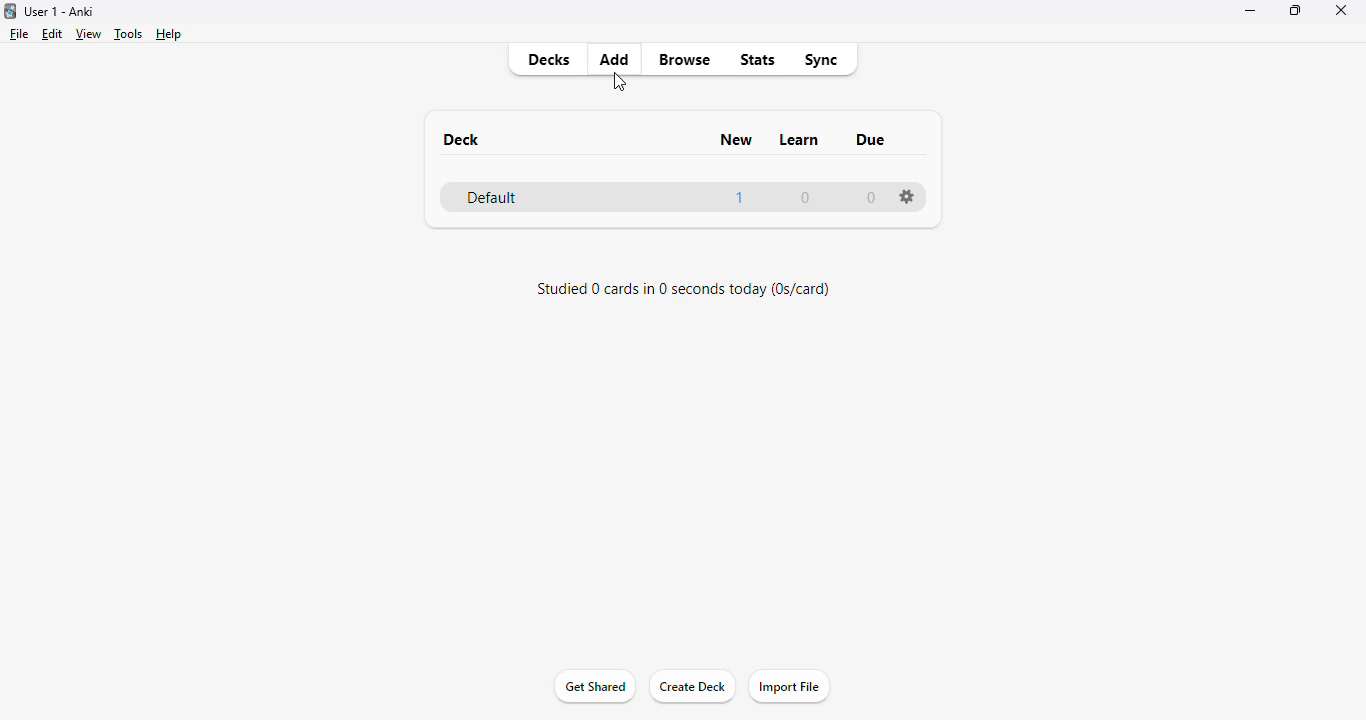  Describe the element at coordinates (548, 59) in the screenshot. I see `decks` at that location.